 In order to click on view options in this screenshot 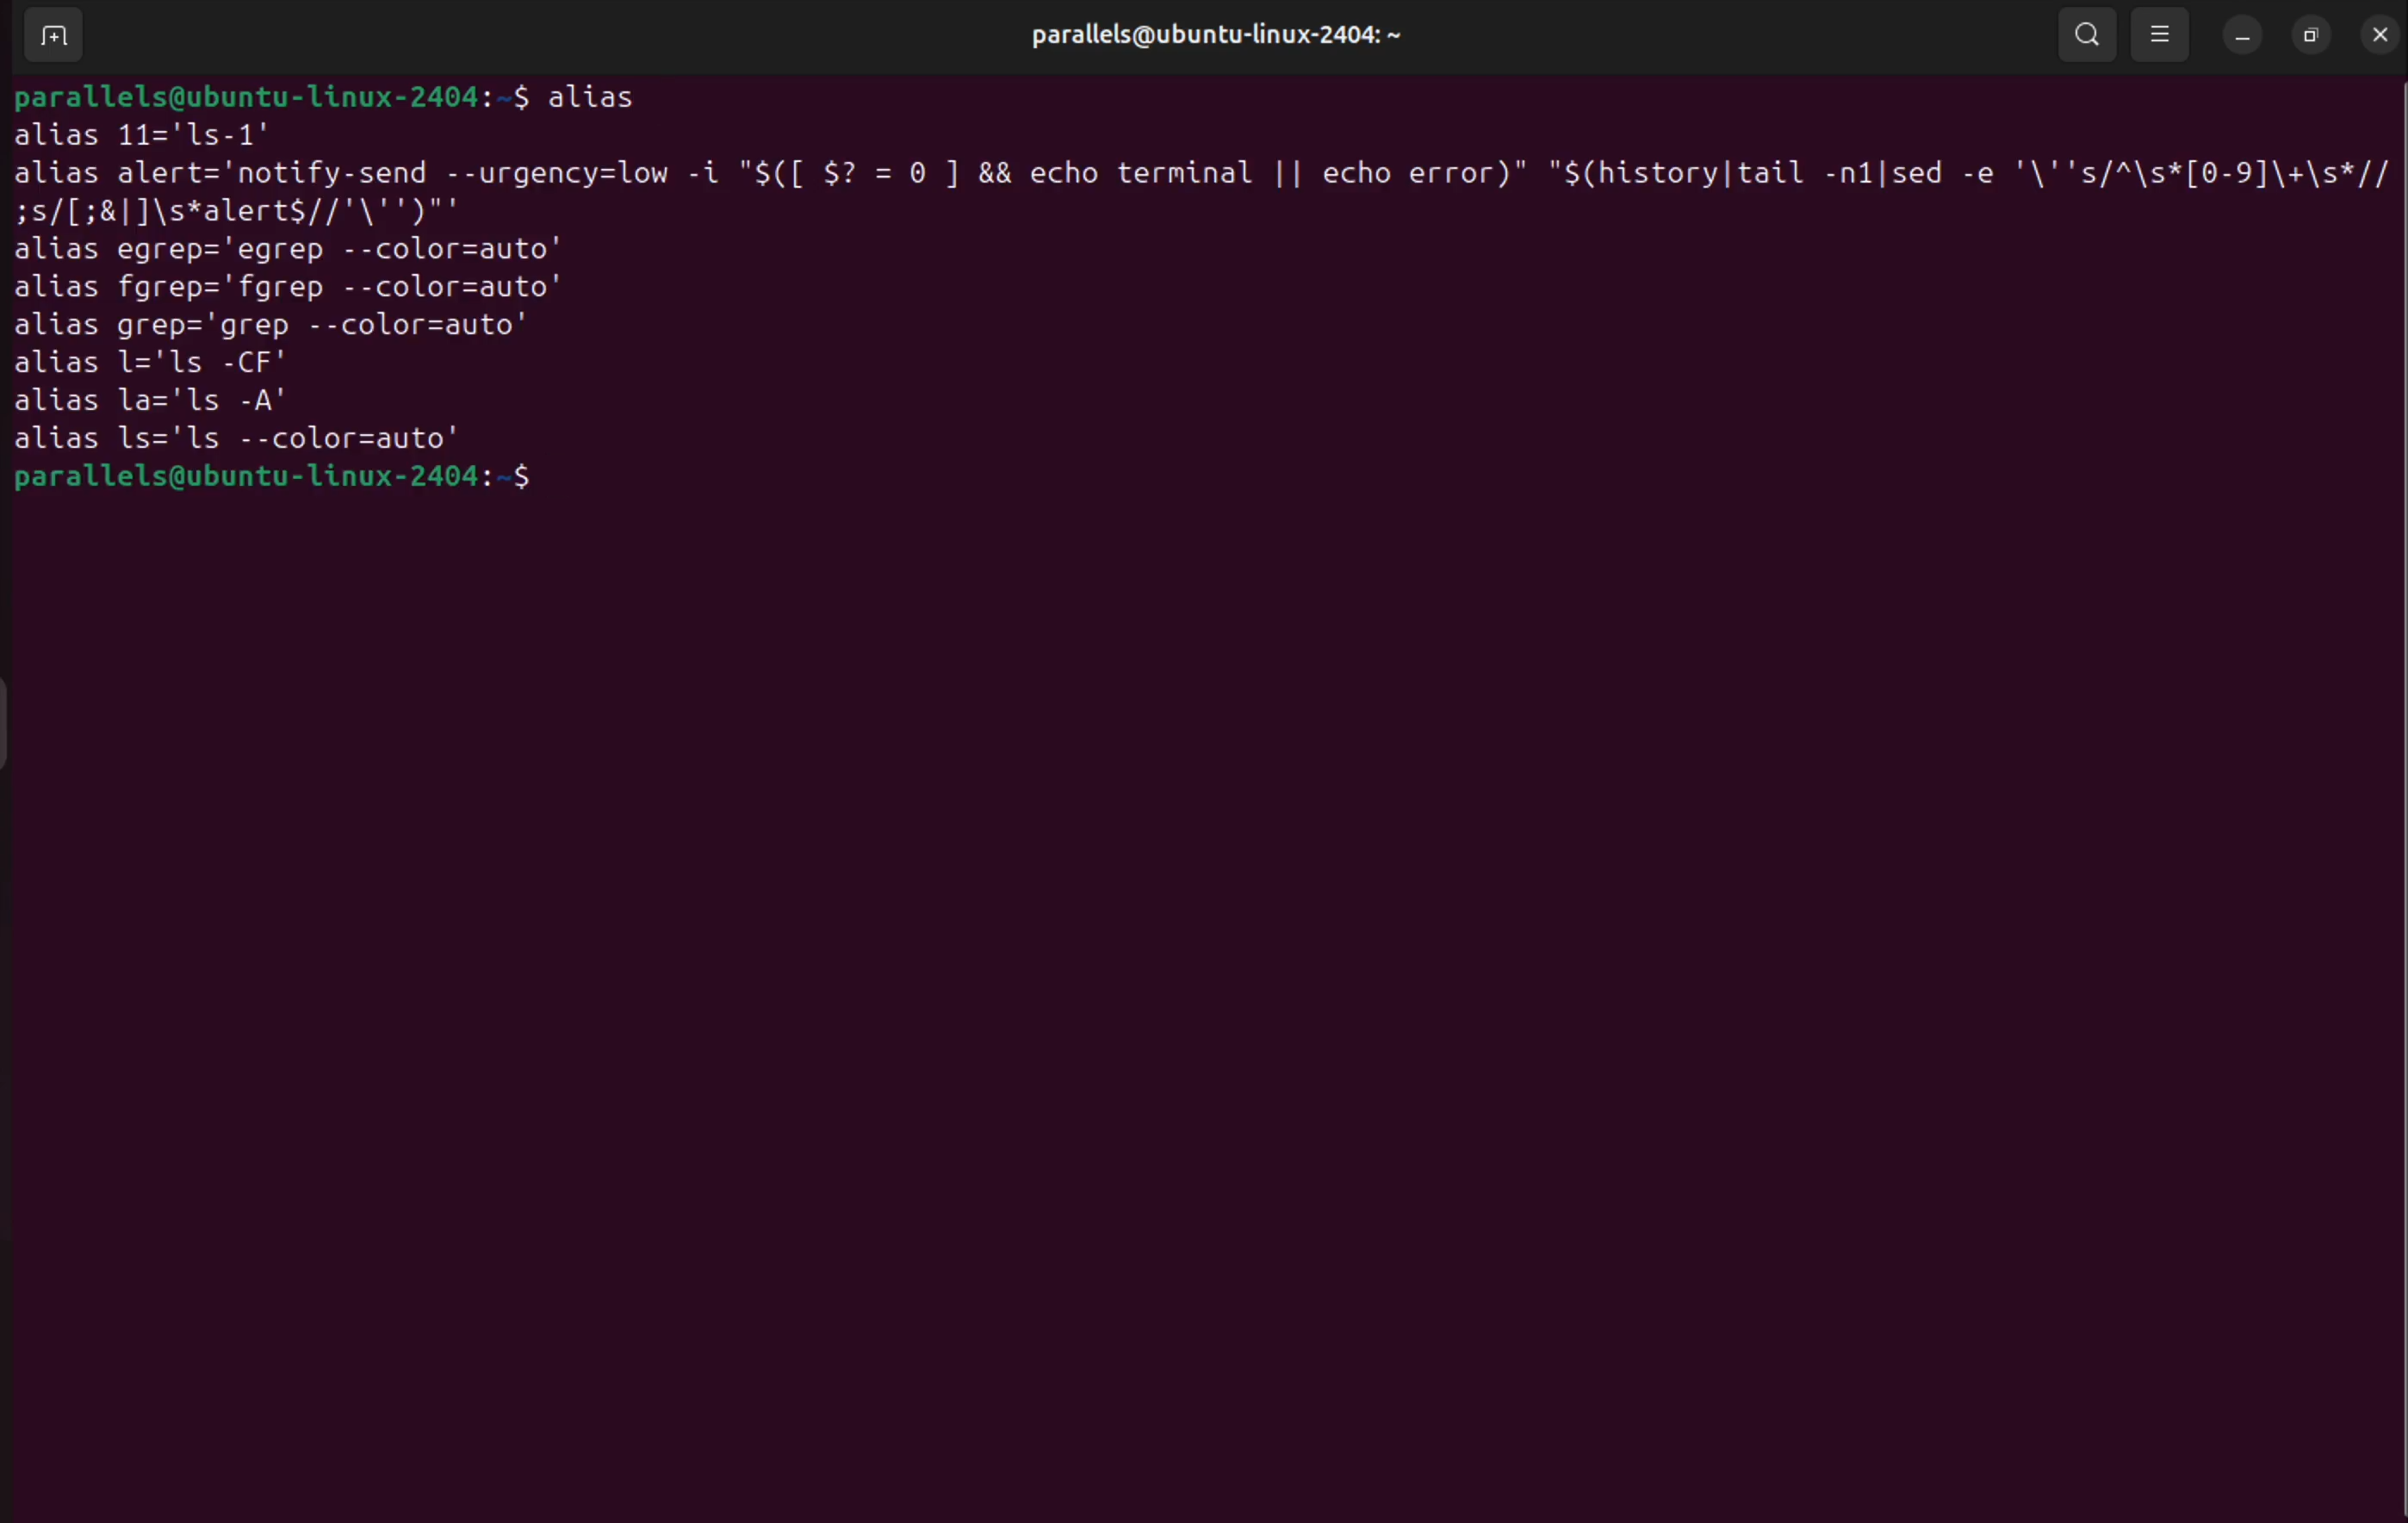, I will do `click(2160, 35)`.